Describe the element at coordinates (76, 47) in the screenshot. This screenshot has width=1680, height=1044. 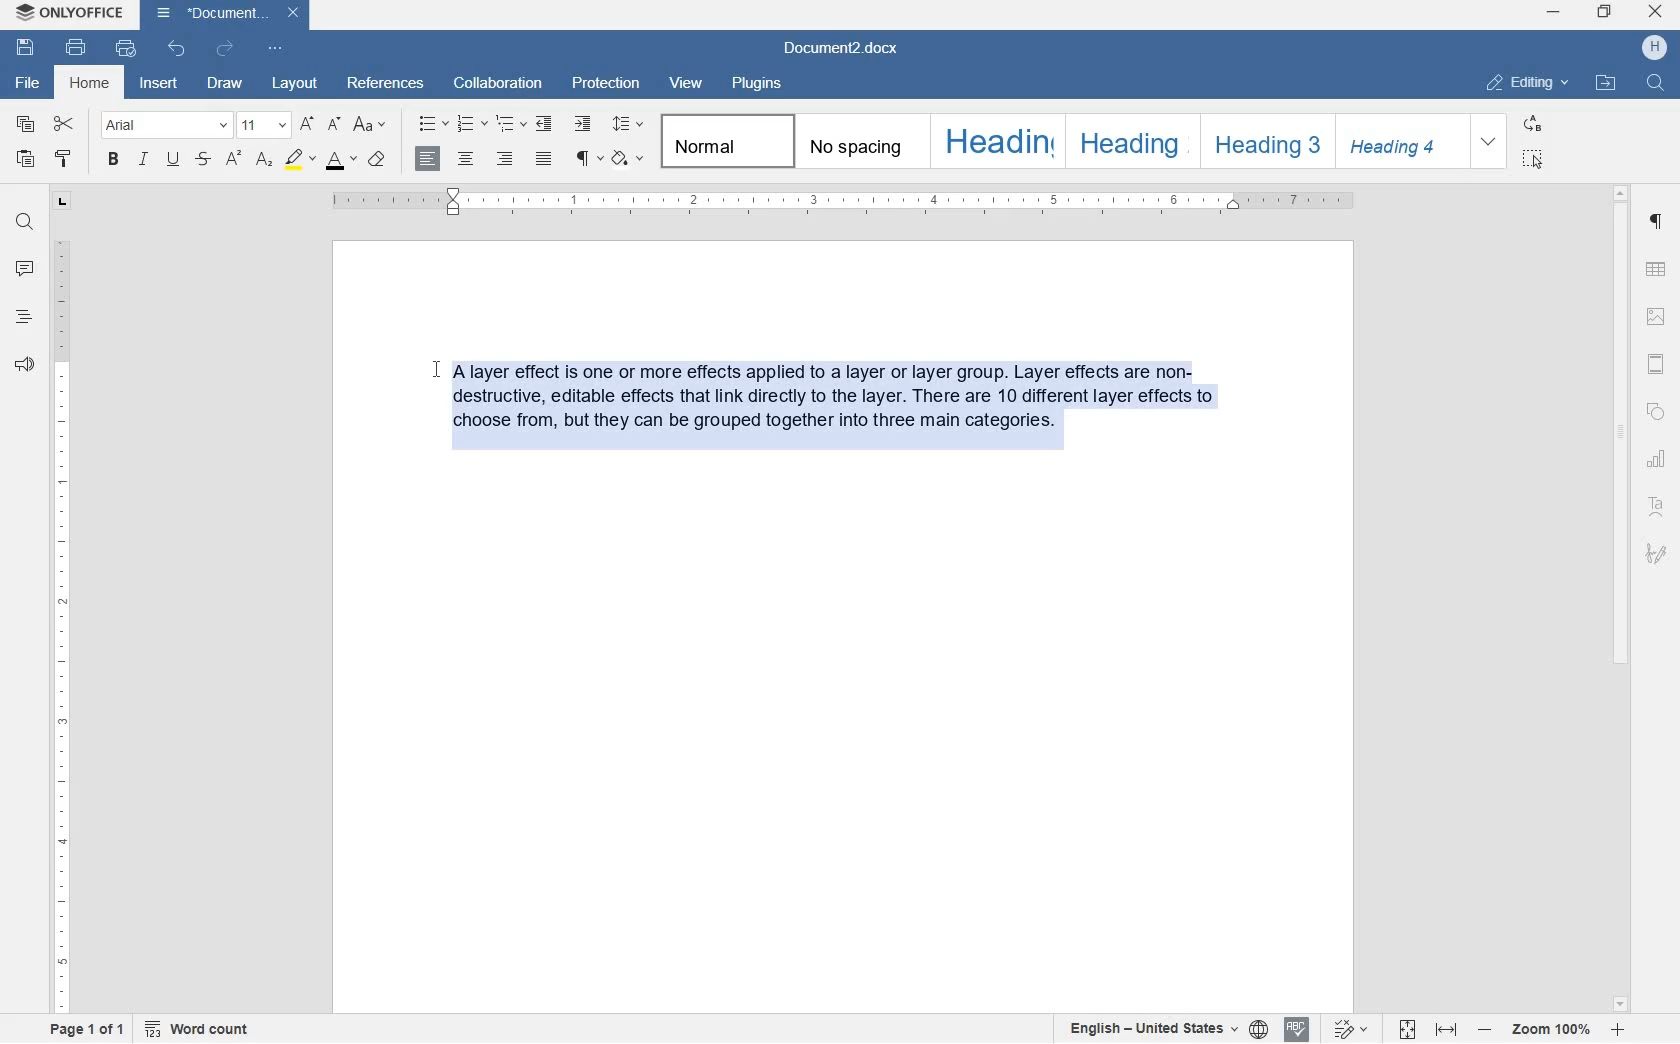
I see `print` at that location.